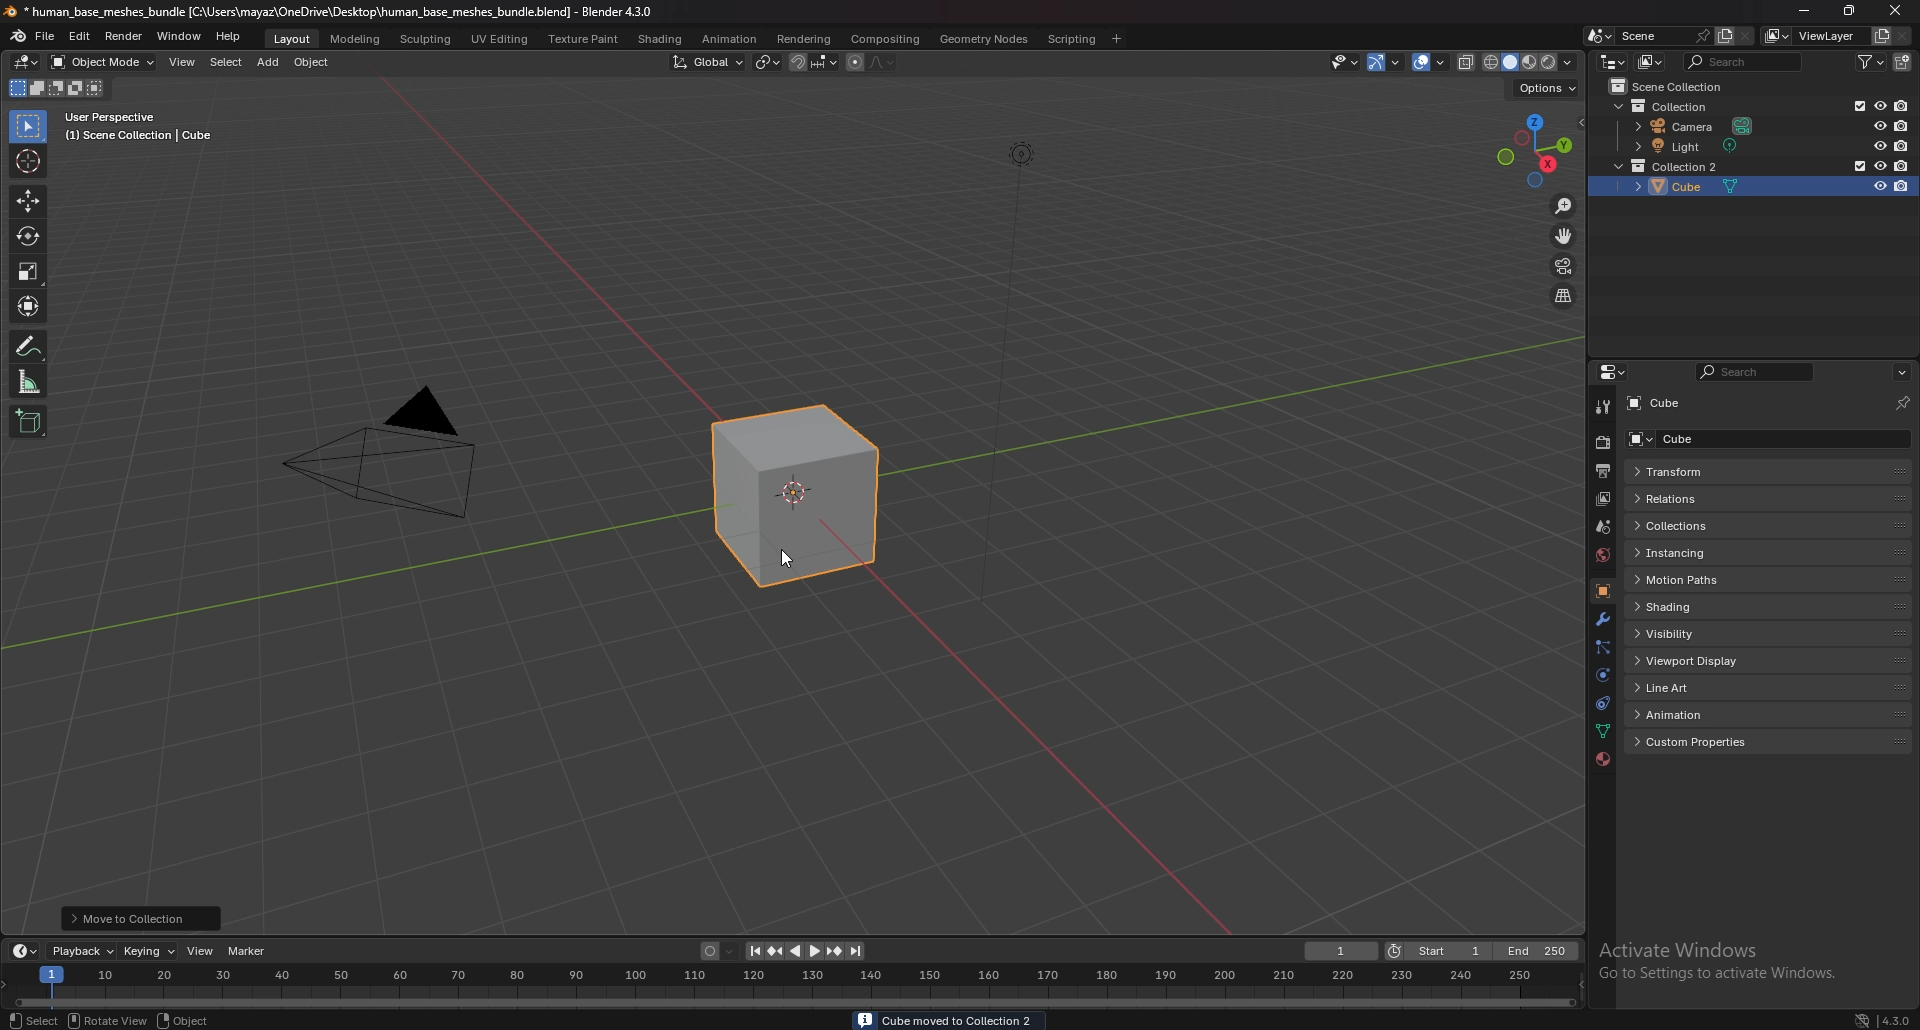 Image resolution: width=1920 pixels, height=1030 pixels. What do you see at coordinates (1706, 606) in the screenshot?
I see `shading` at bounding box center [1706, 606].